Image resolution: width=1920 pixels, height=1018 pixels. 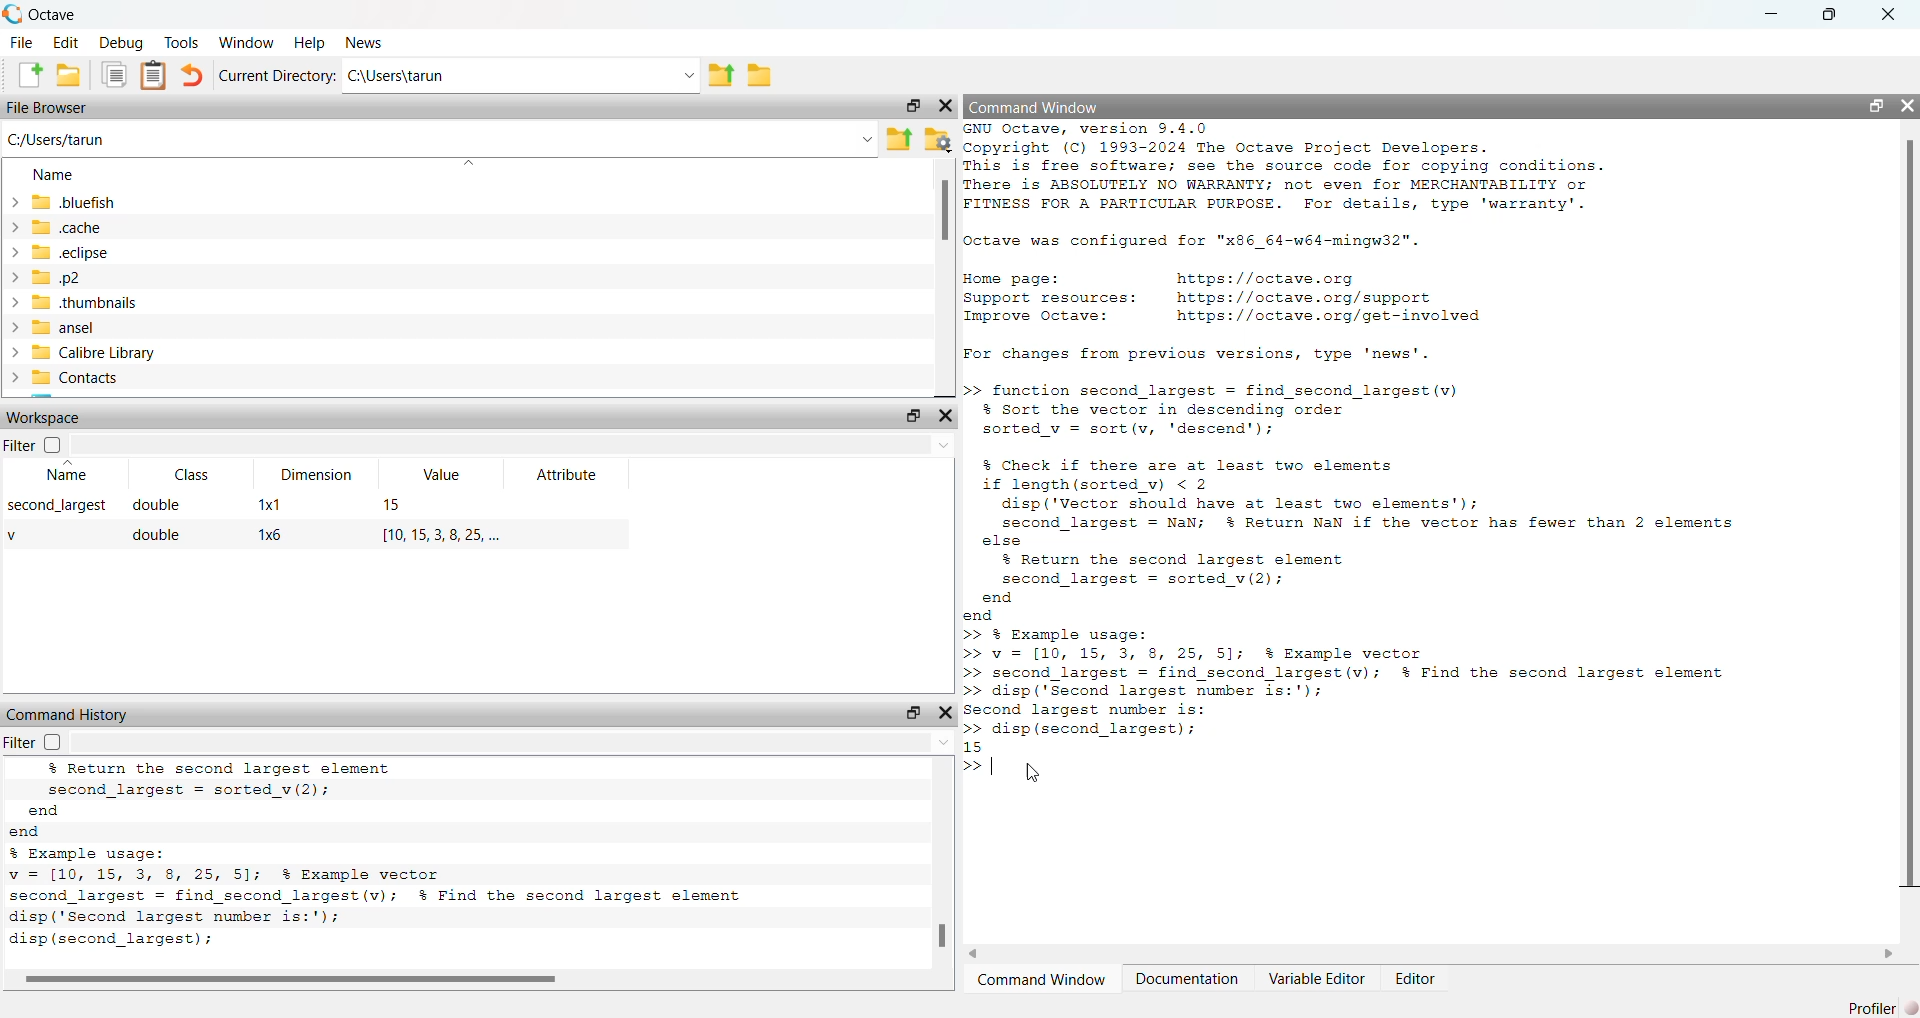 What do you see at coordinates (944, 215) in the screenshot?
I see `scrollbar` at bounding box center [944, 215].